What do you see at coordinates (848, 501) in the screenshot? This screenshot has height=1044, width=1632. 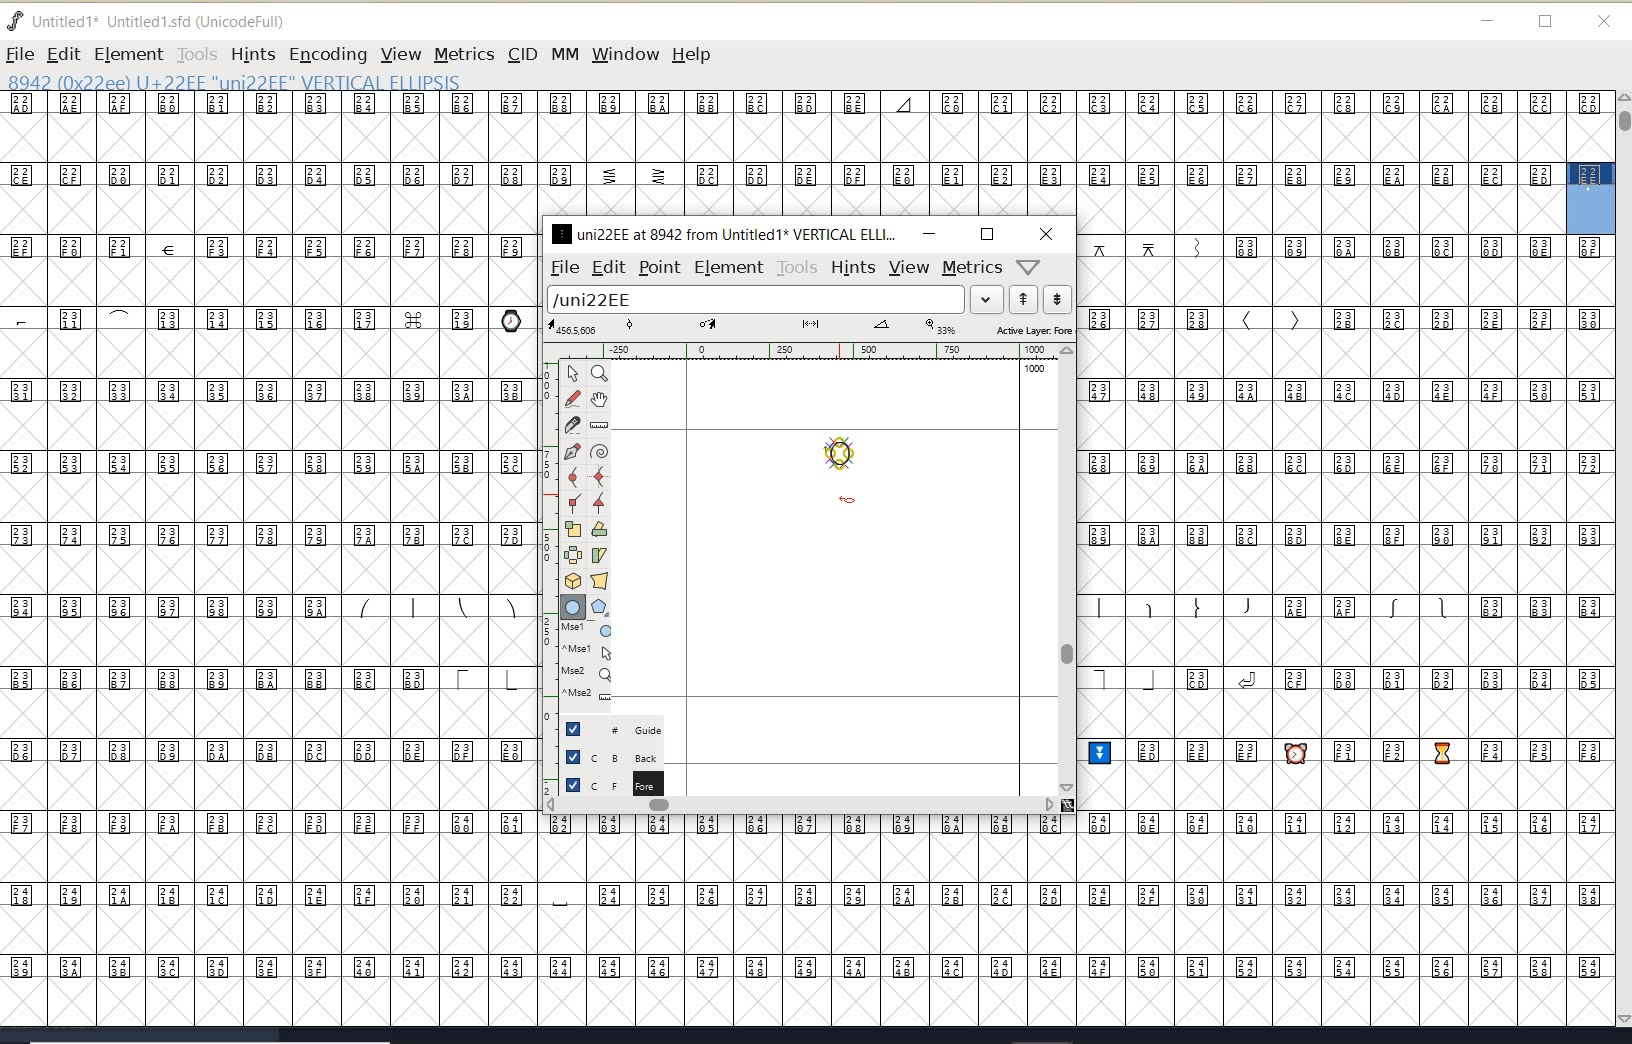 I see `ellipse tool` at bounding box center [848, 501].